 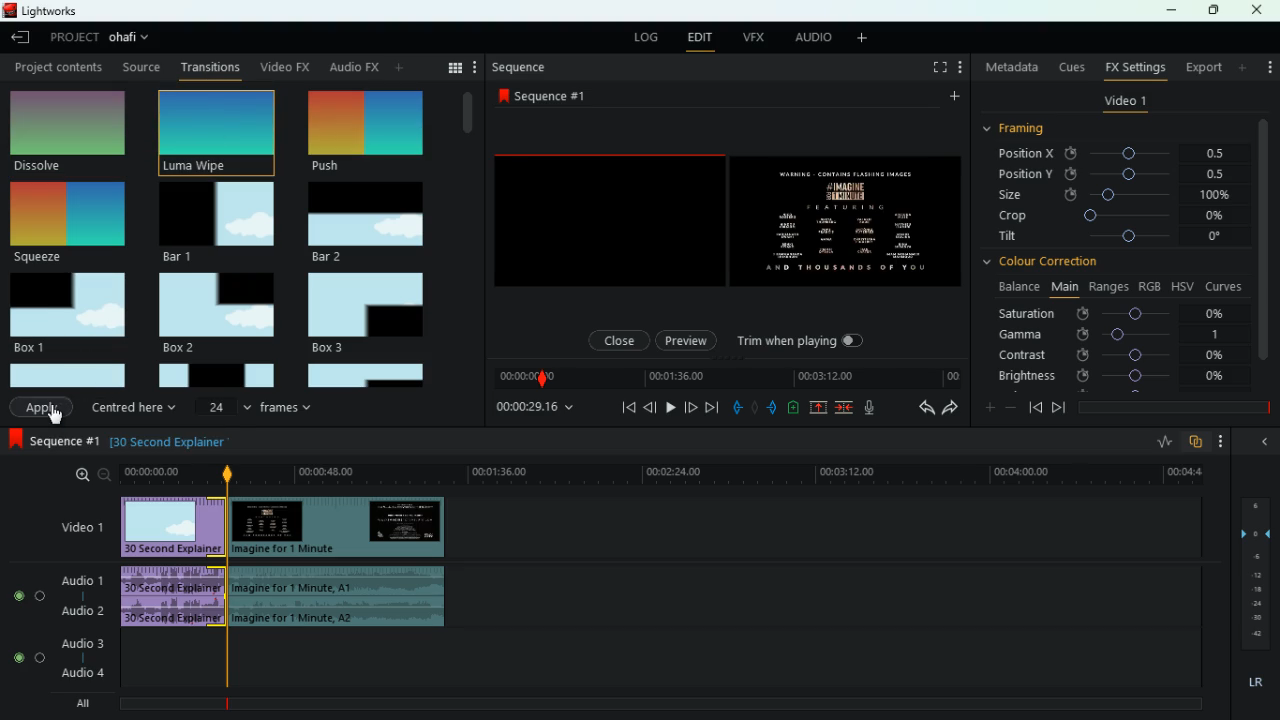 What do you see at coordinates (1163, 444) in the screenshot?
I see `rate` at bounding box center [1163, 444].